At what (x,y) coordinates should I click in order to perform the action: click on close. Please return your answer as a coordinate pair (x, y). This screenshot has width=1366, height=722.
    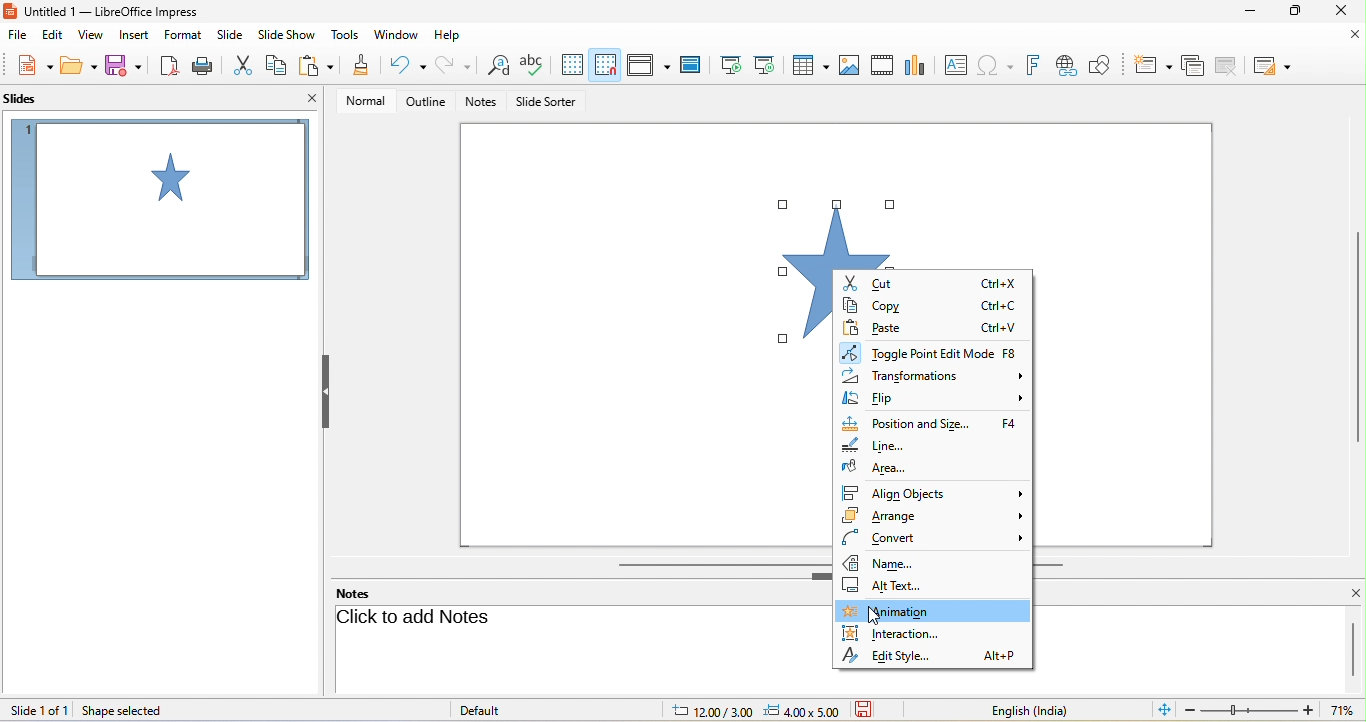
    Looking at the image, I should click on (1345, 10).